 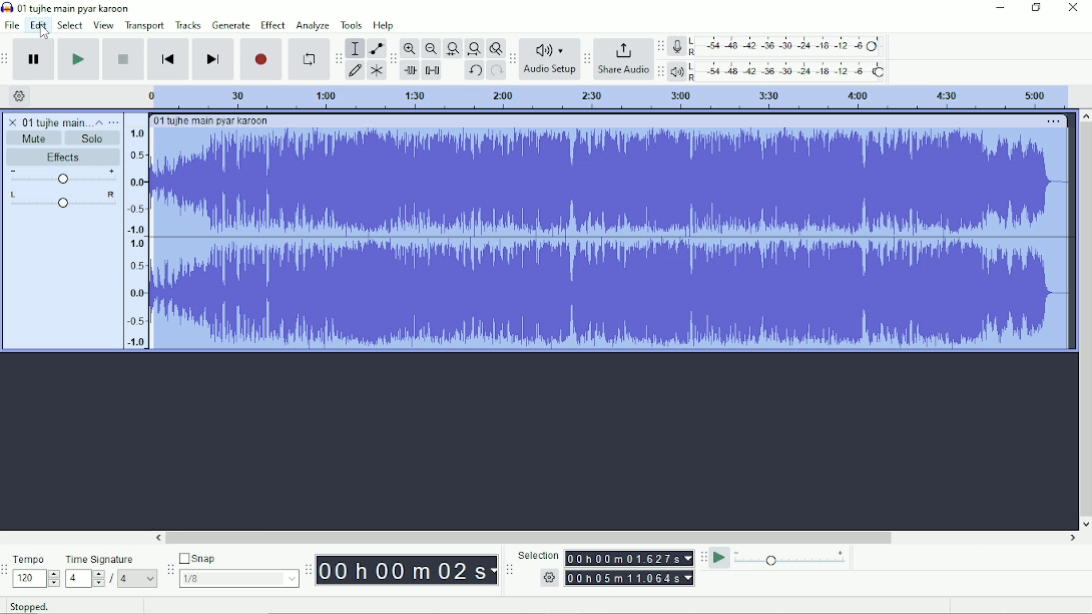 I want to click on Effect, so click(x=273, y=25).